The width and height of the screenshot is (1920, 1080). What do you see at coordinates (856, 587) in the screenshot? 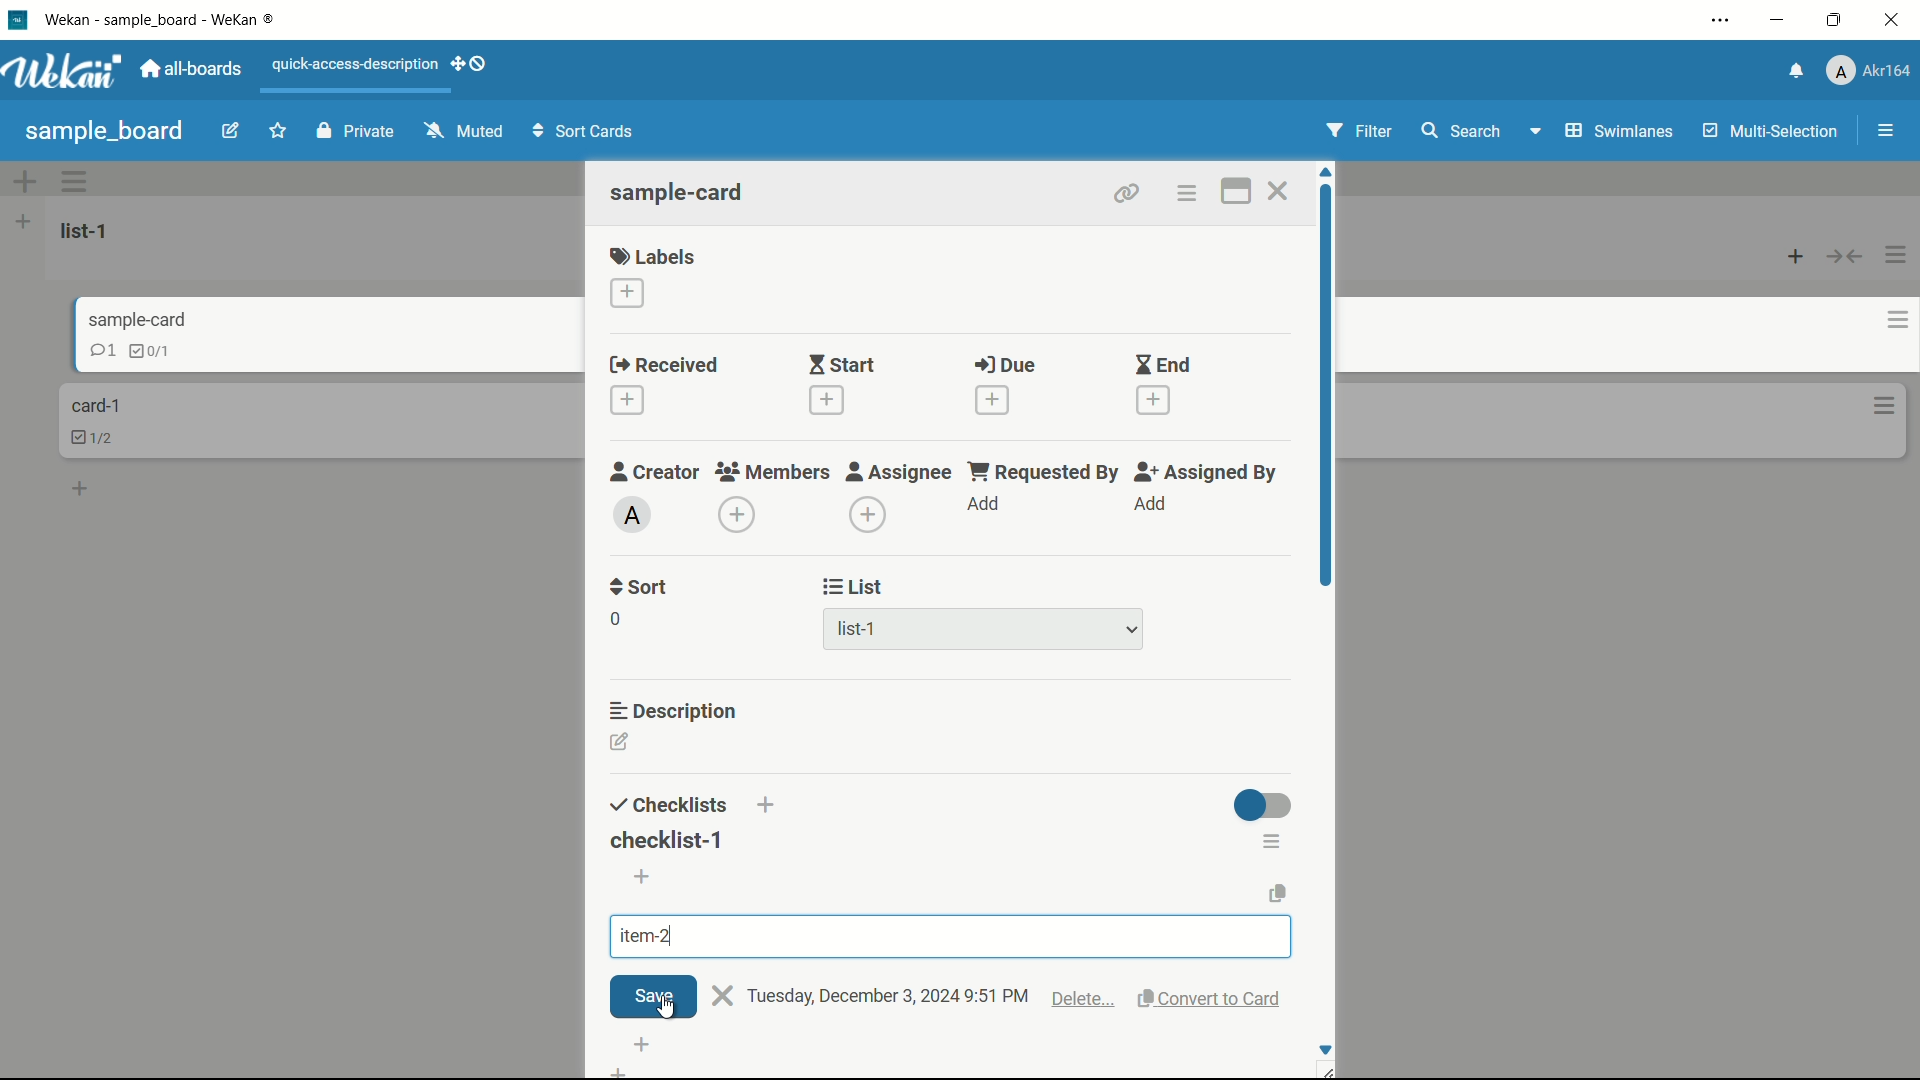
I see `list` at bounding box center [856, 587].